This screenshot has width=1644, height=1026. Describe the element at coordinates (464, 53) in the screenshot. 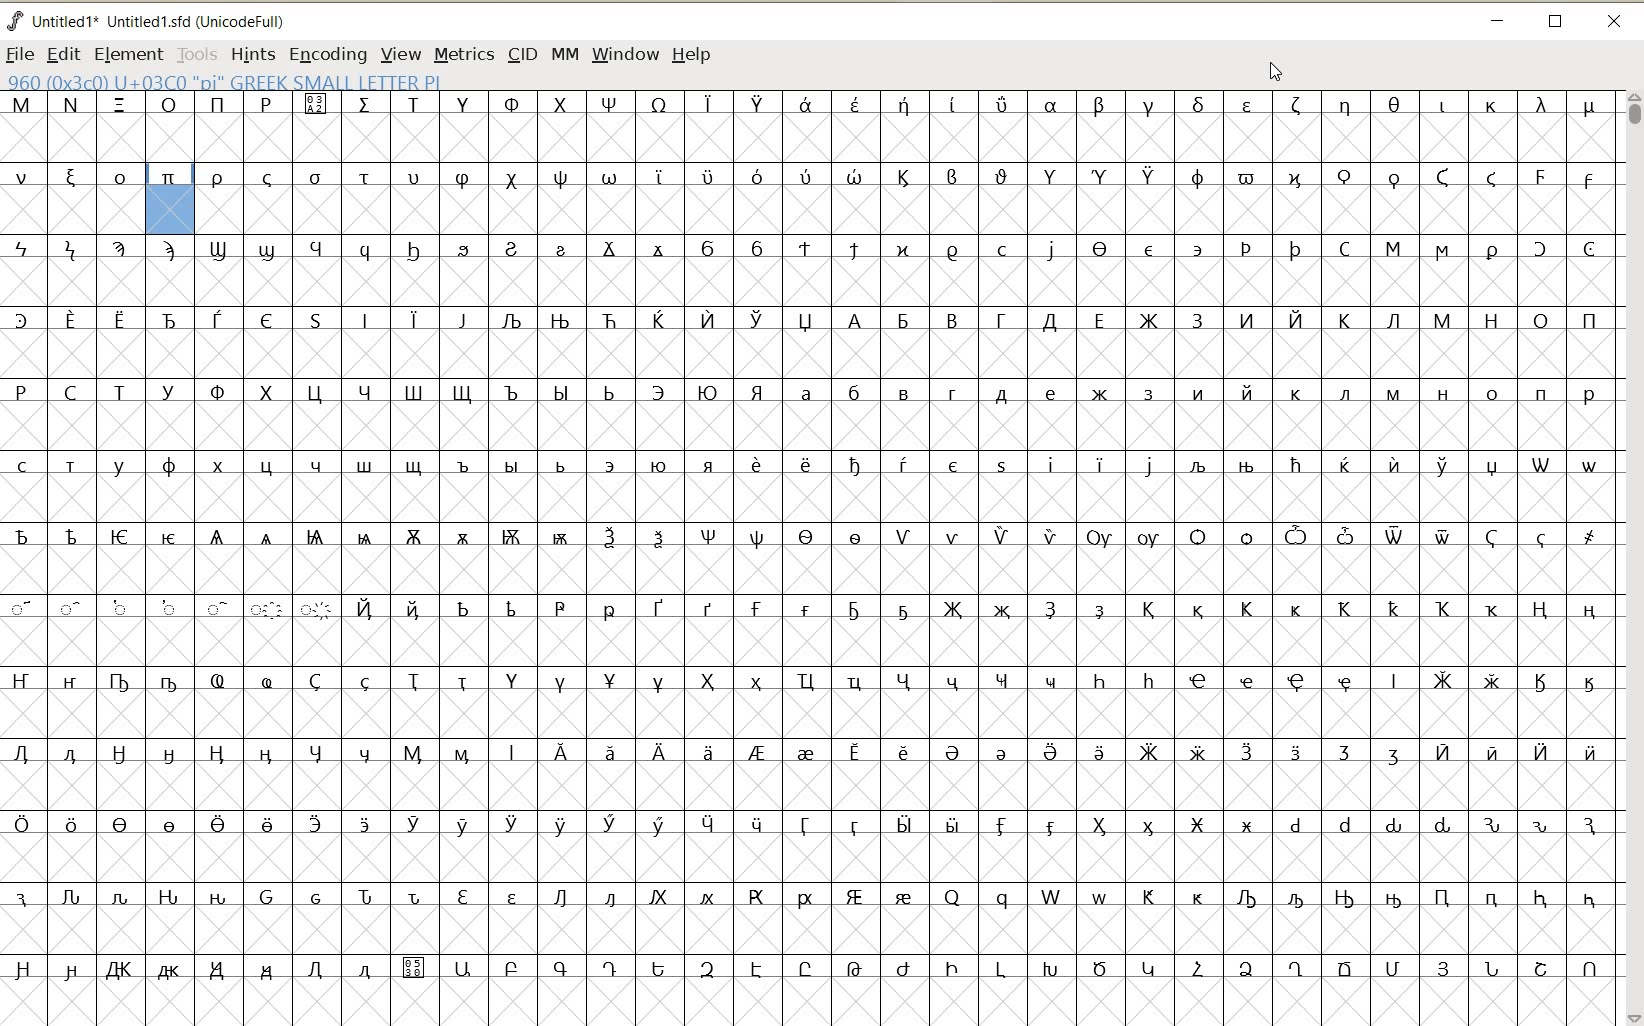

I see `METRICS` at that location.